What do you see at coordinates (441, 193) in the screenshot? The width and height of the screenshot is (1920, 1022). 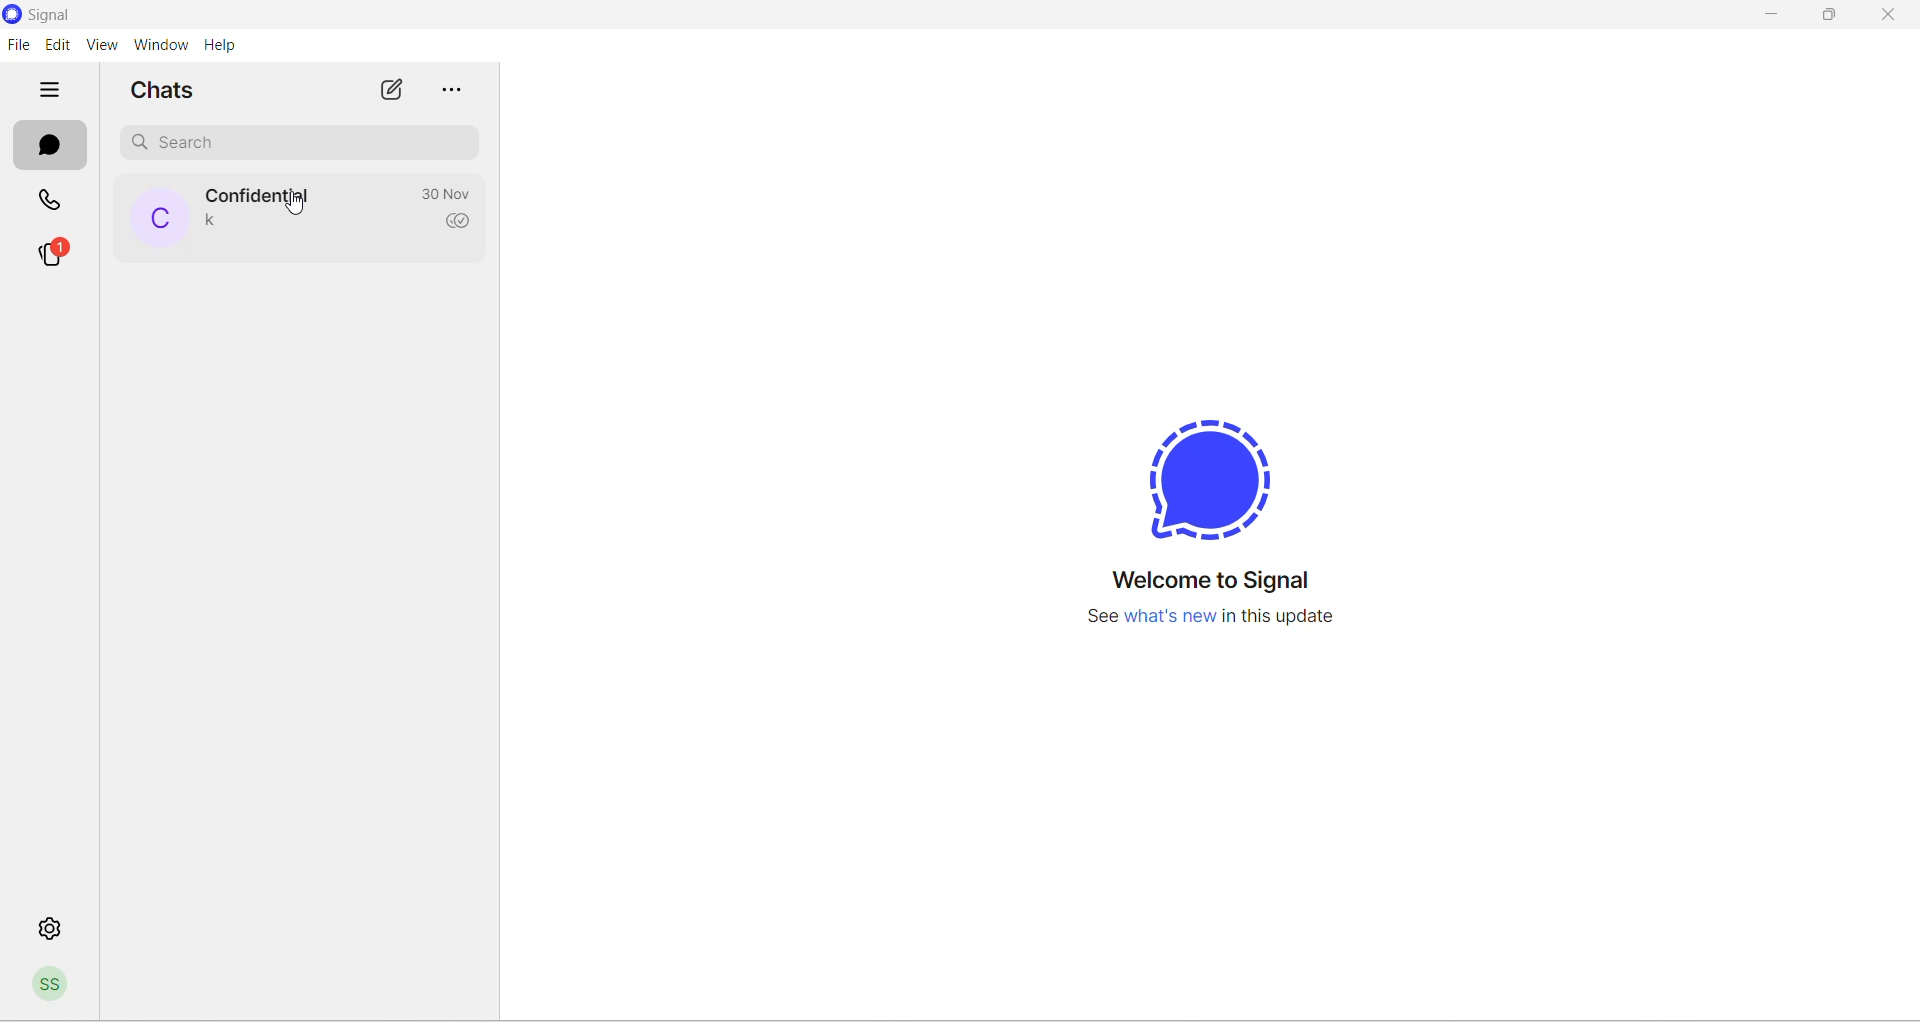 I see `last message time` at bounding box center [441, 193].